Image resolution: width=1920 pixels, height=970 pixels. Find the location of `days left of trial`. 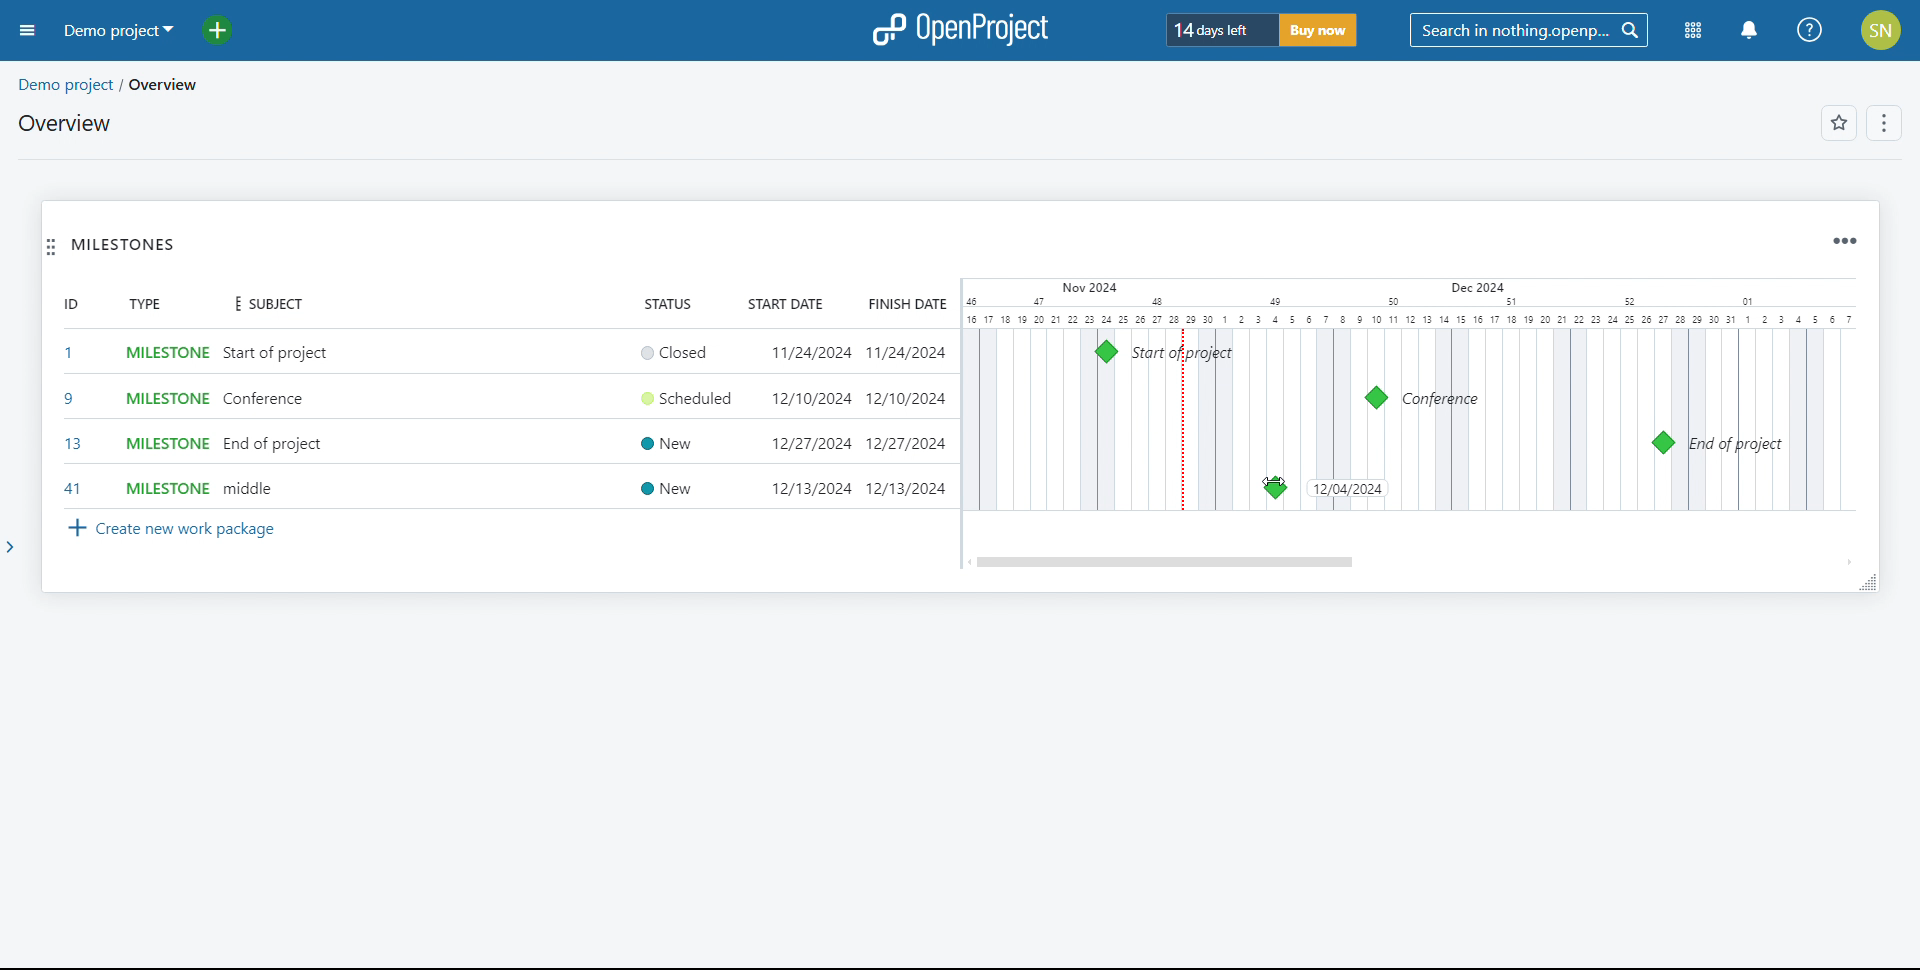

days left of trial is located at coordinates (1220, 29).